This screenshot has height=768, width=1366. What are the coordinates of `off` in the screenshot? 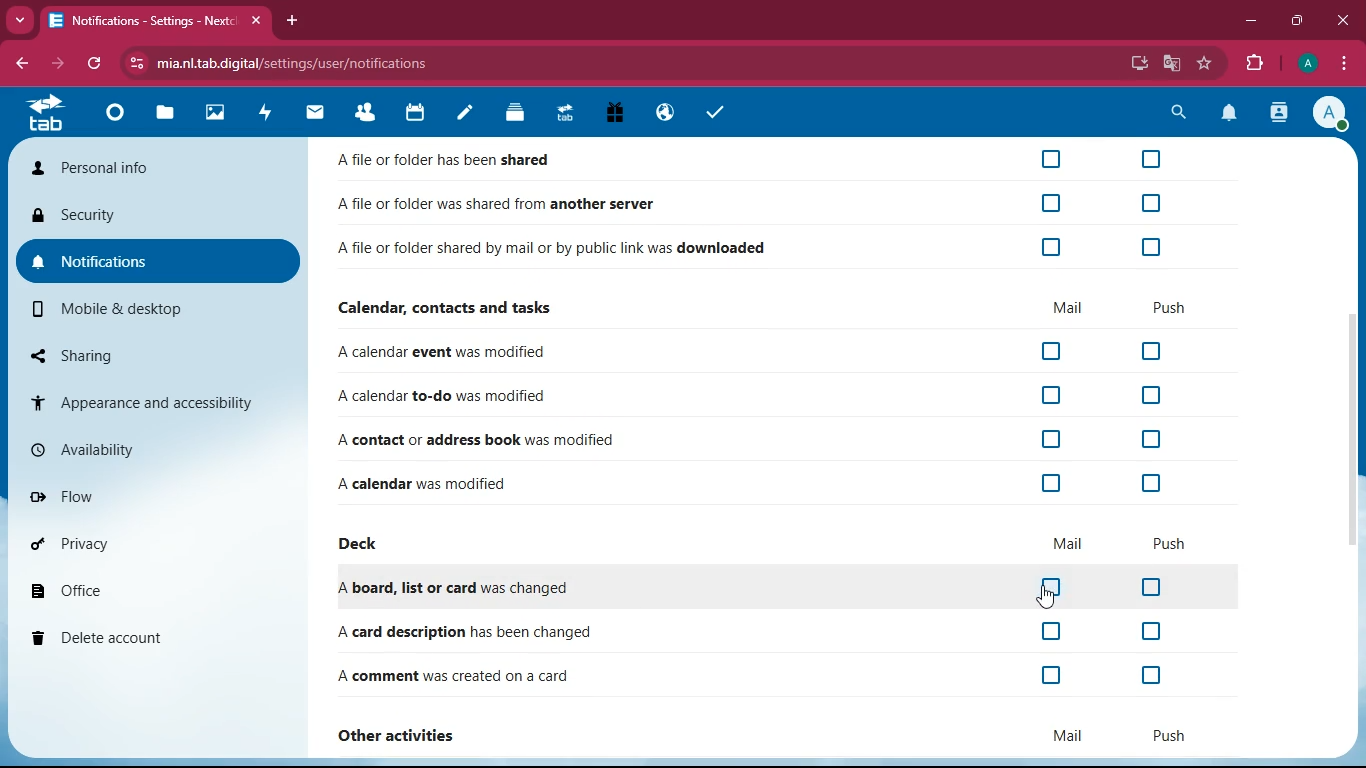 It's located at (1054, 346).